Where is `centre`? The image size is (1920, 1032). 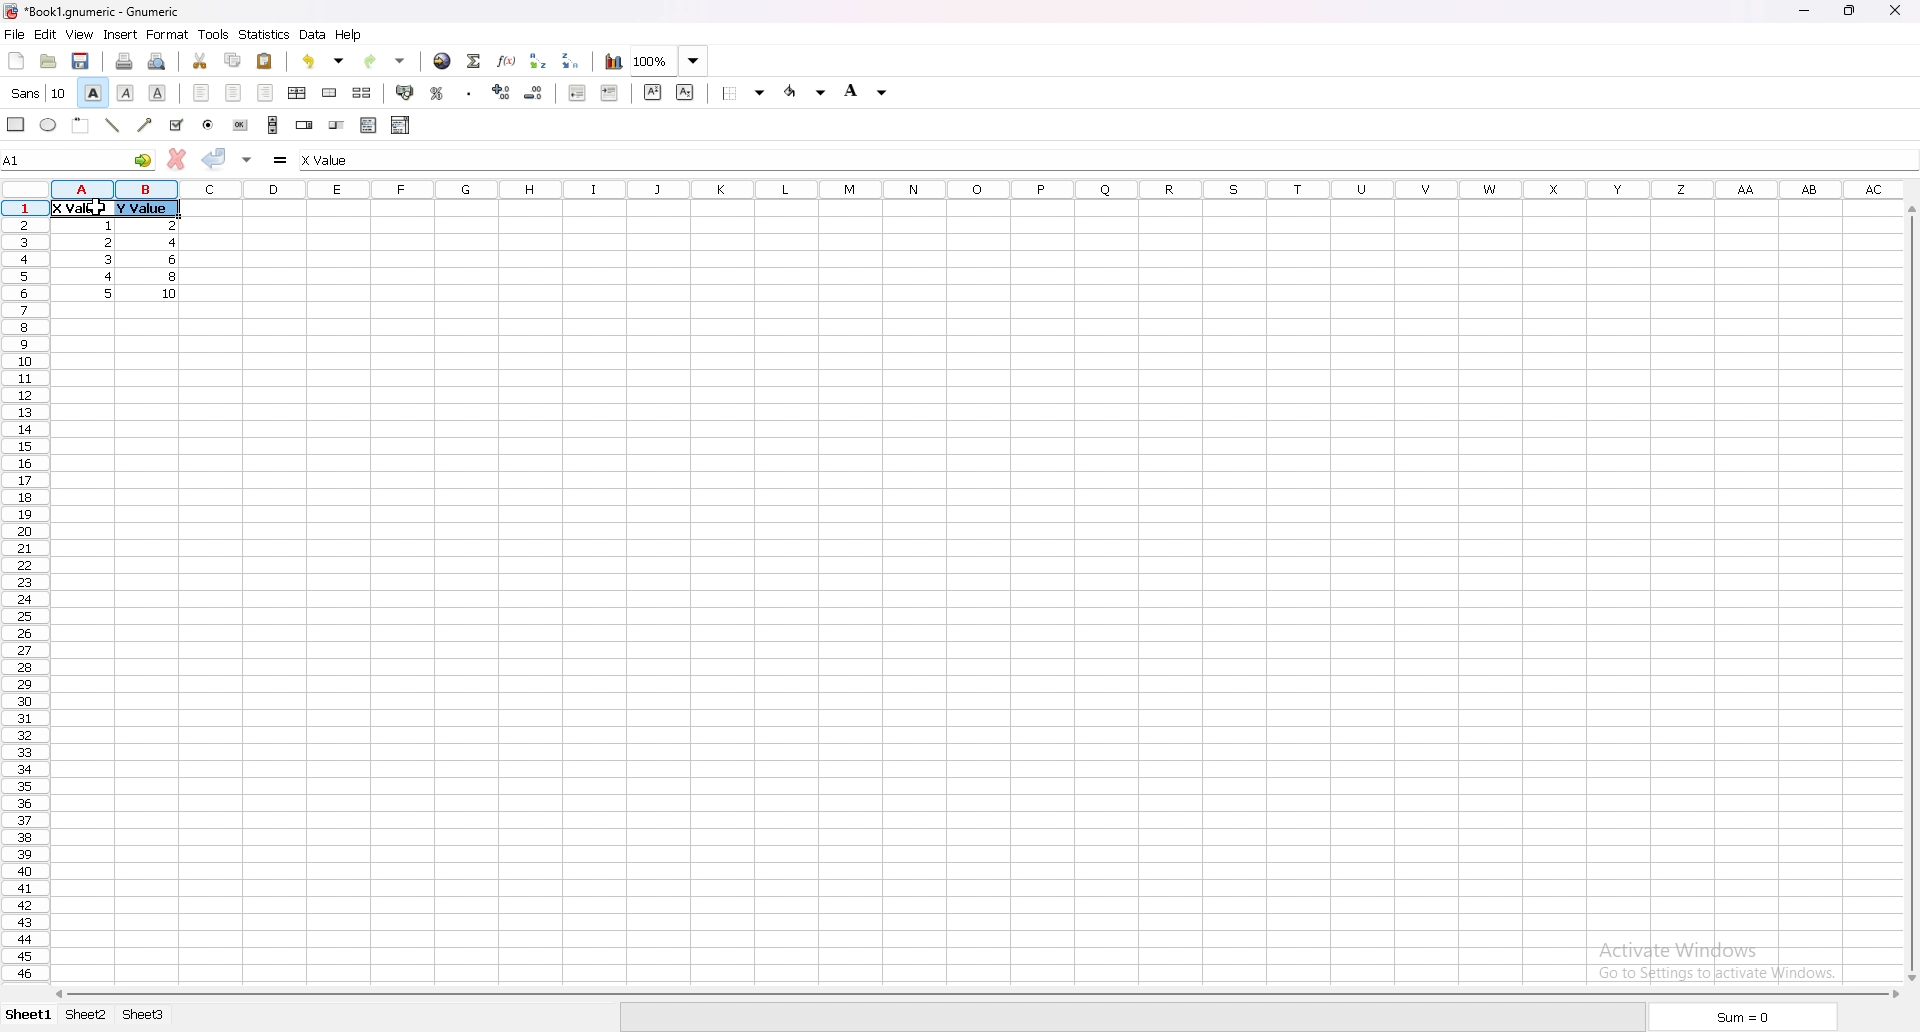 centre is located at coordinates (234, 92).